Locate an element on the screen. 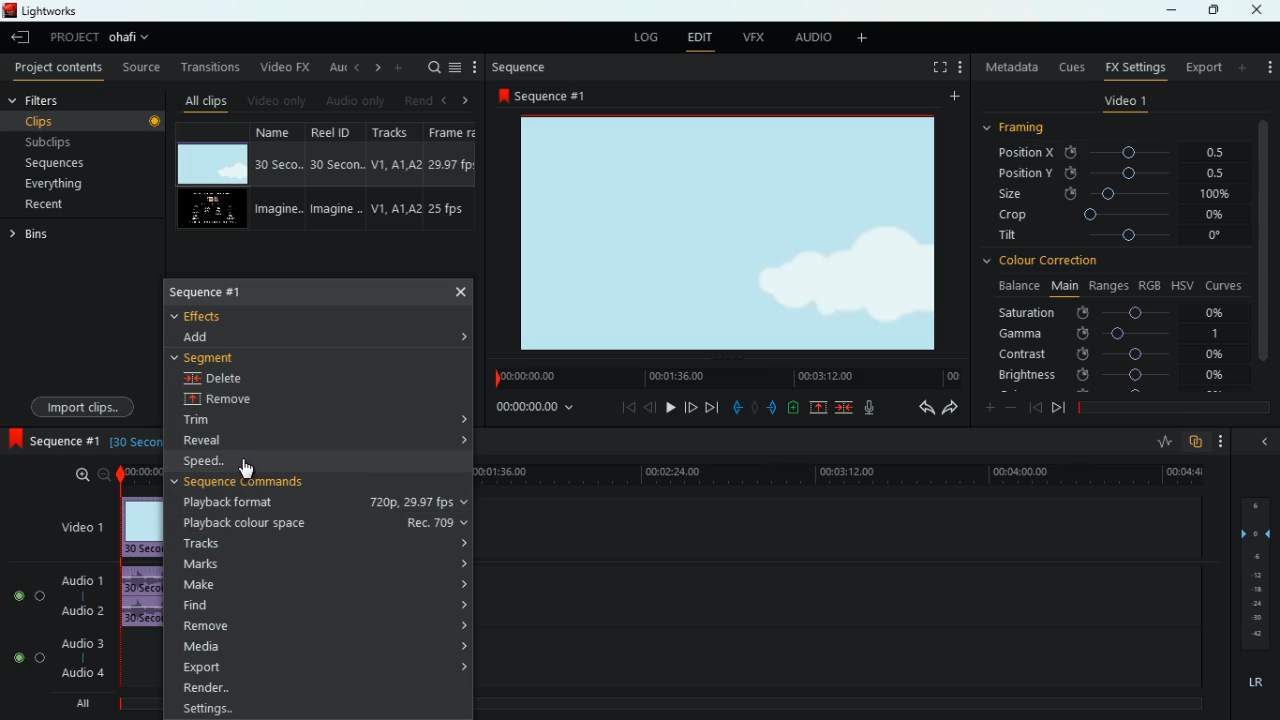  timeline is located at coordinates (725, 377).